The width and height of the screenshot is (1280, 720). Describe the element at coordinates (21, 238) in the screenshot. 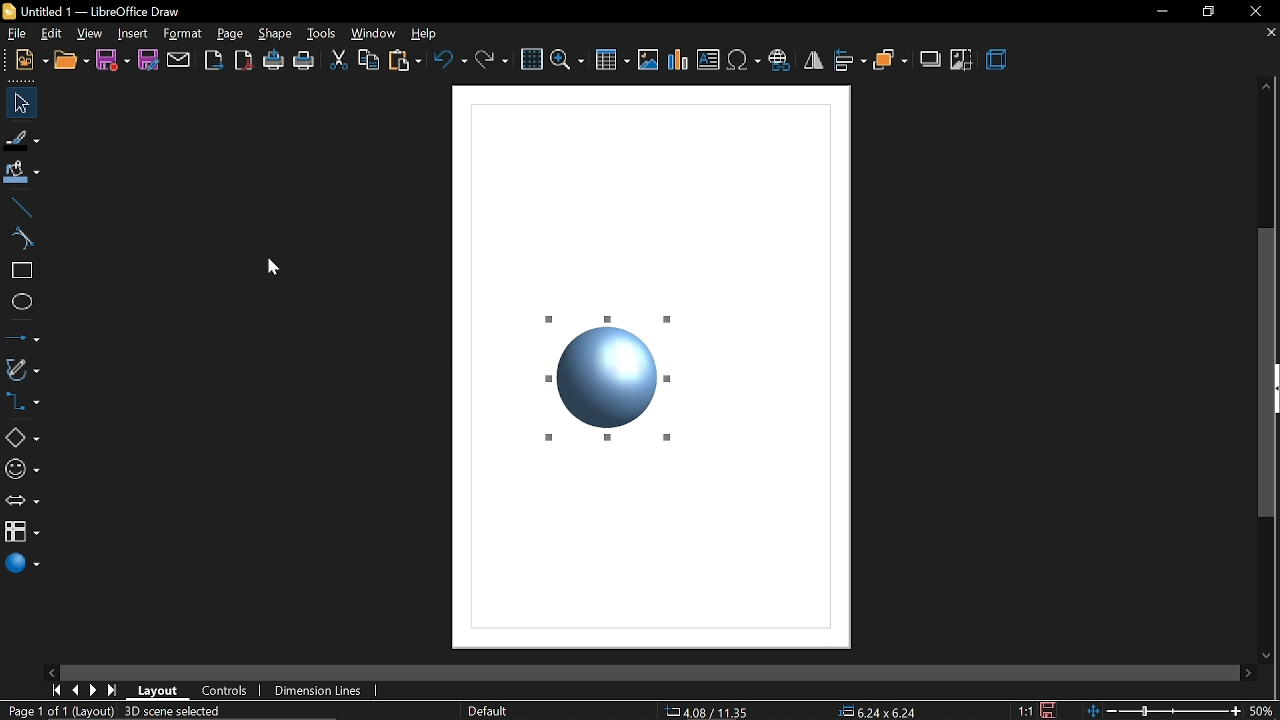

I see `curve` at that location.